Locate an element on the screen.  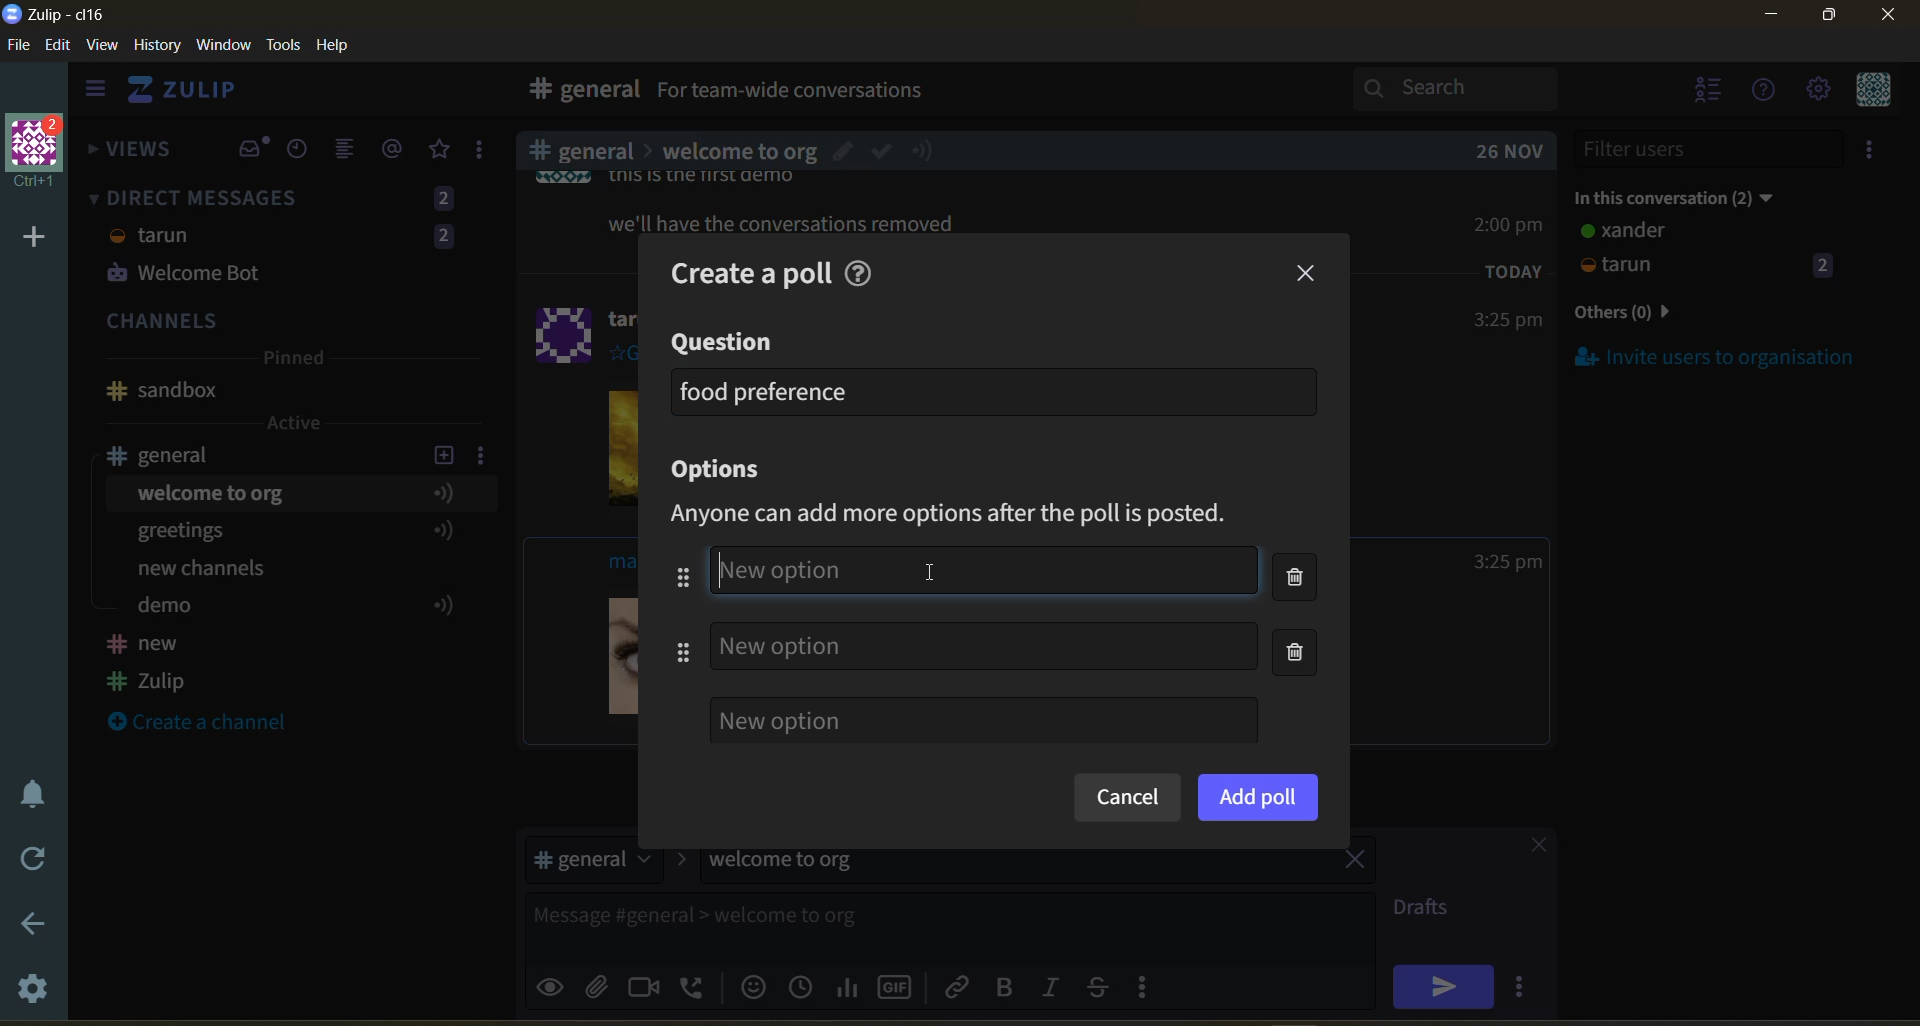
food preference is located at coordinates (766, 391).